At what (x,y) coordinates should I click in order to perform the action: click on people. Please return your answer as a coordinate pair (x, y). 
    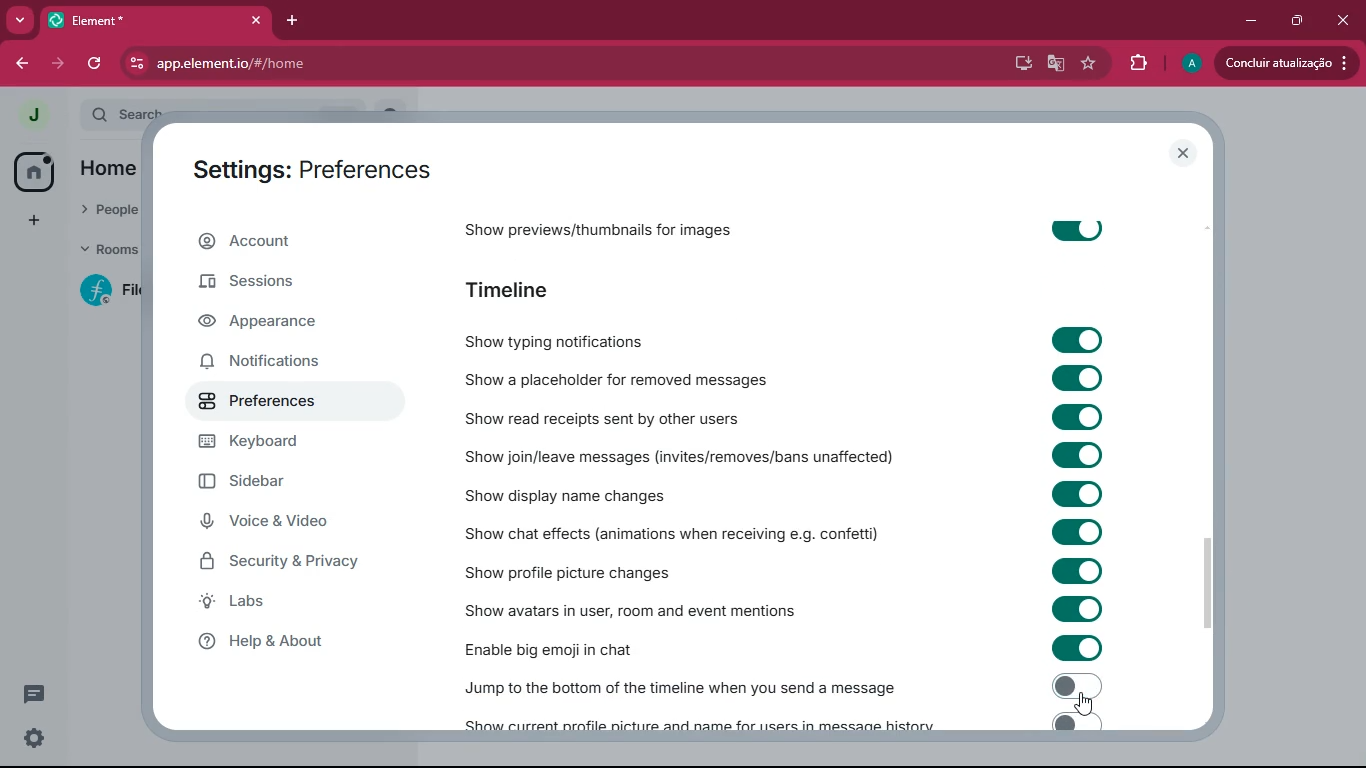
    Looking at the image, I should click on (108, 211).